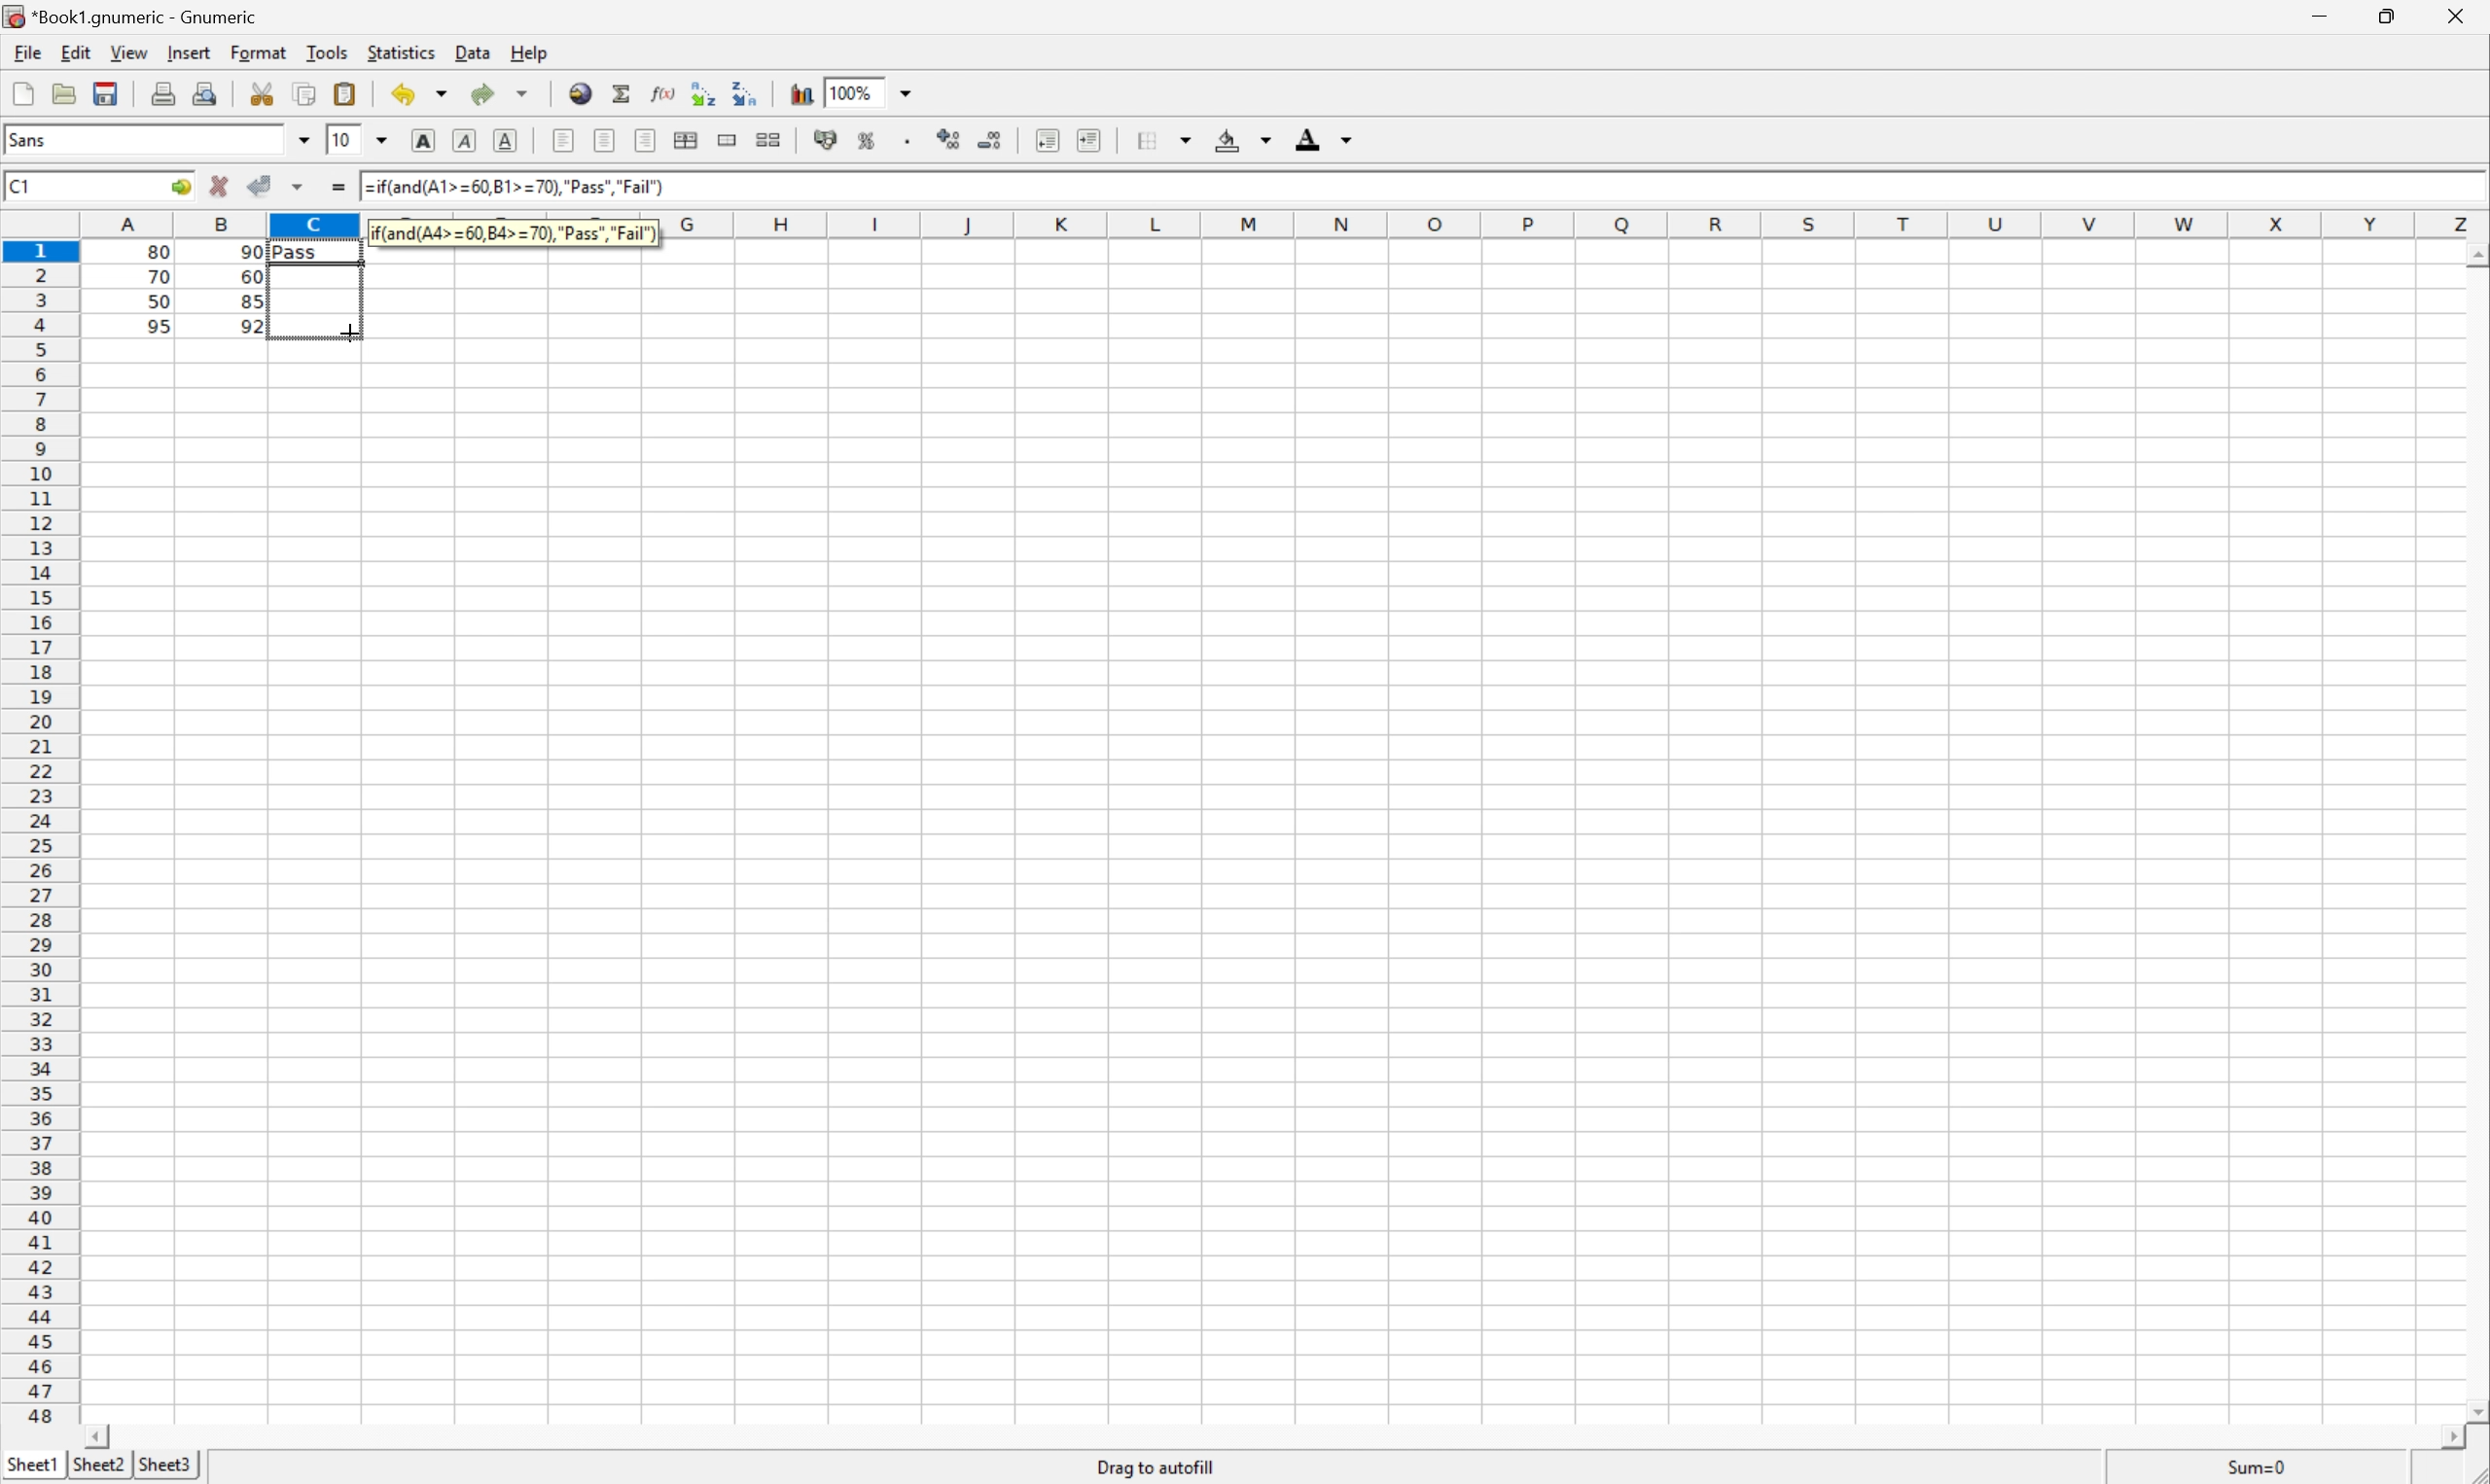 This screenshot has height=1484, width=2490. Describe the element at coordinates (772, 139) in the screenshot. I see `Split merged ranges of cells` at that location.